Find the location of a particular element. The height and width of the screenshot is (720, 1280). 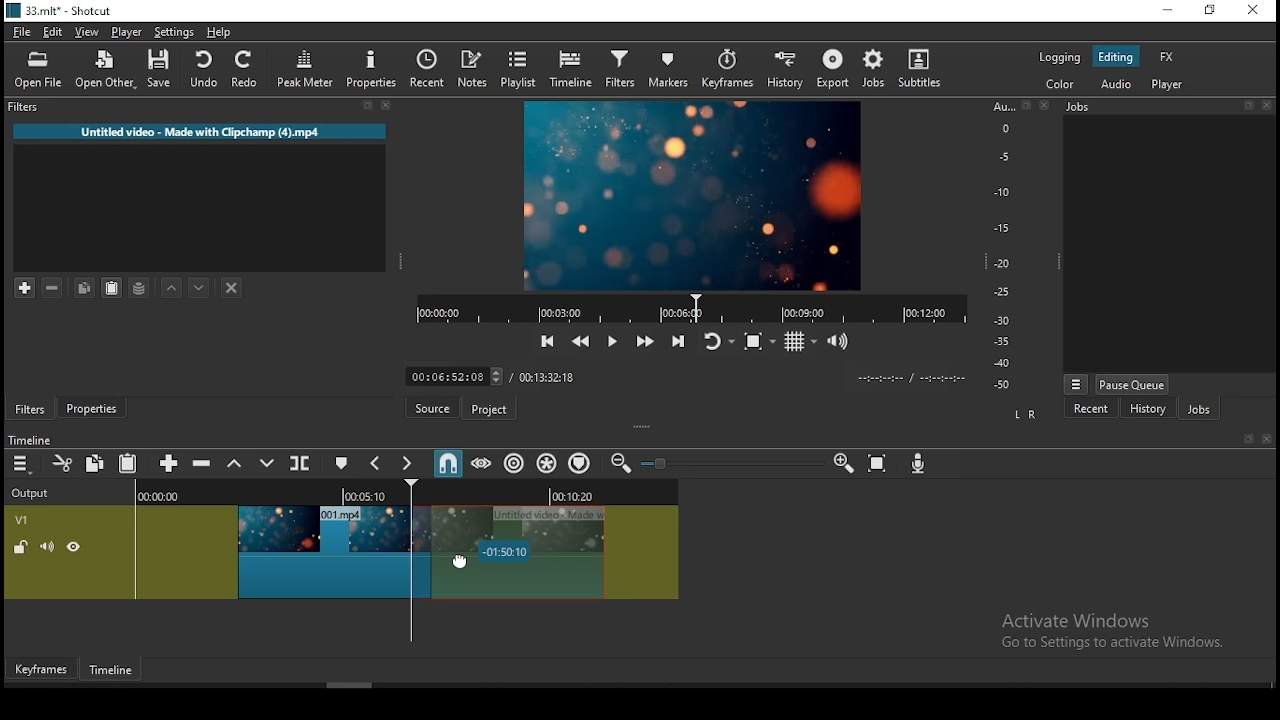

ripple markers is located at coordinates (580, 462).